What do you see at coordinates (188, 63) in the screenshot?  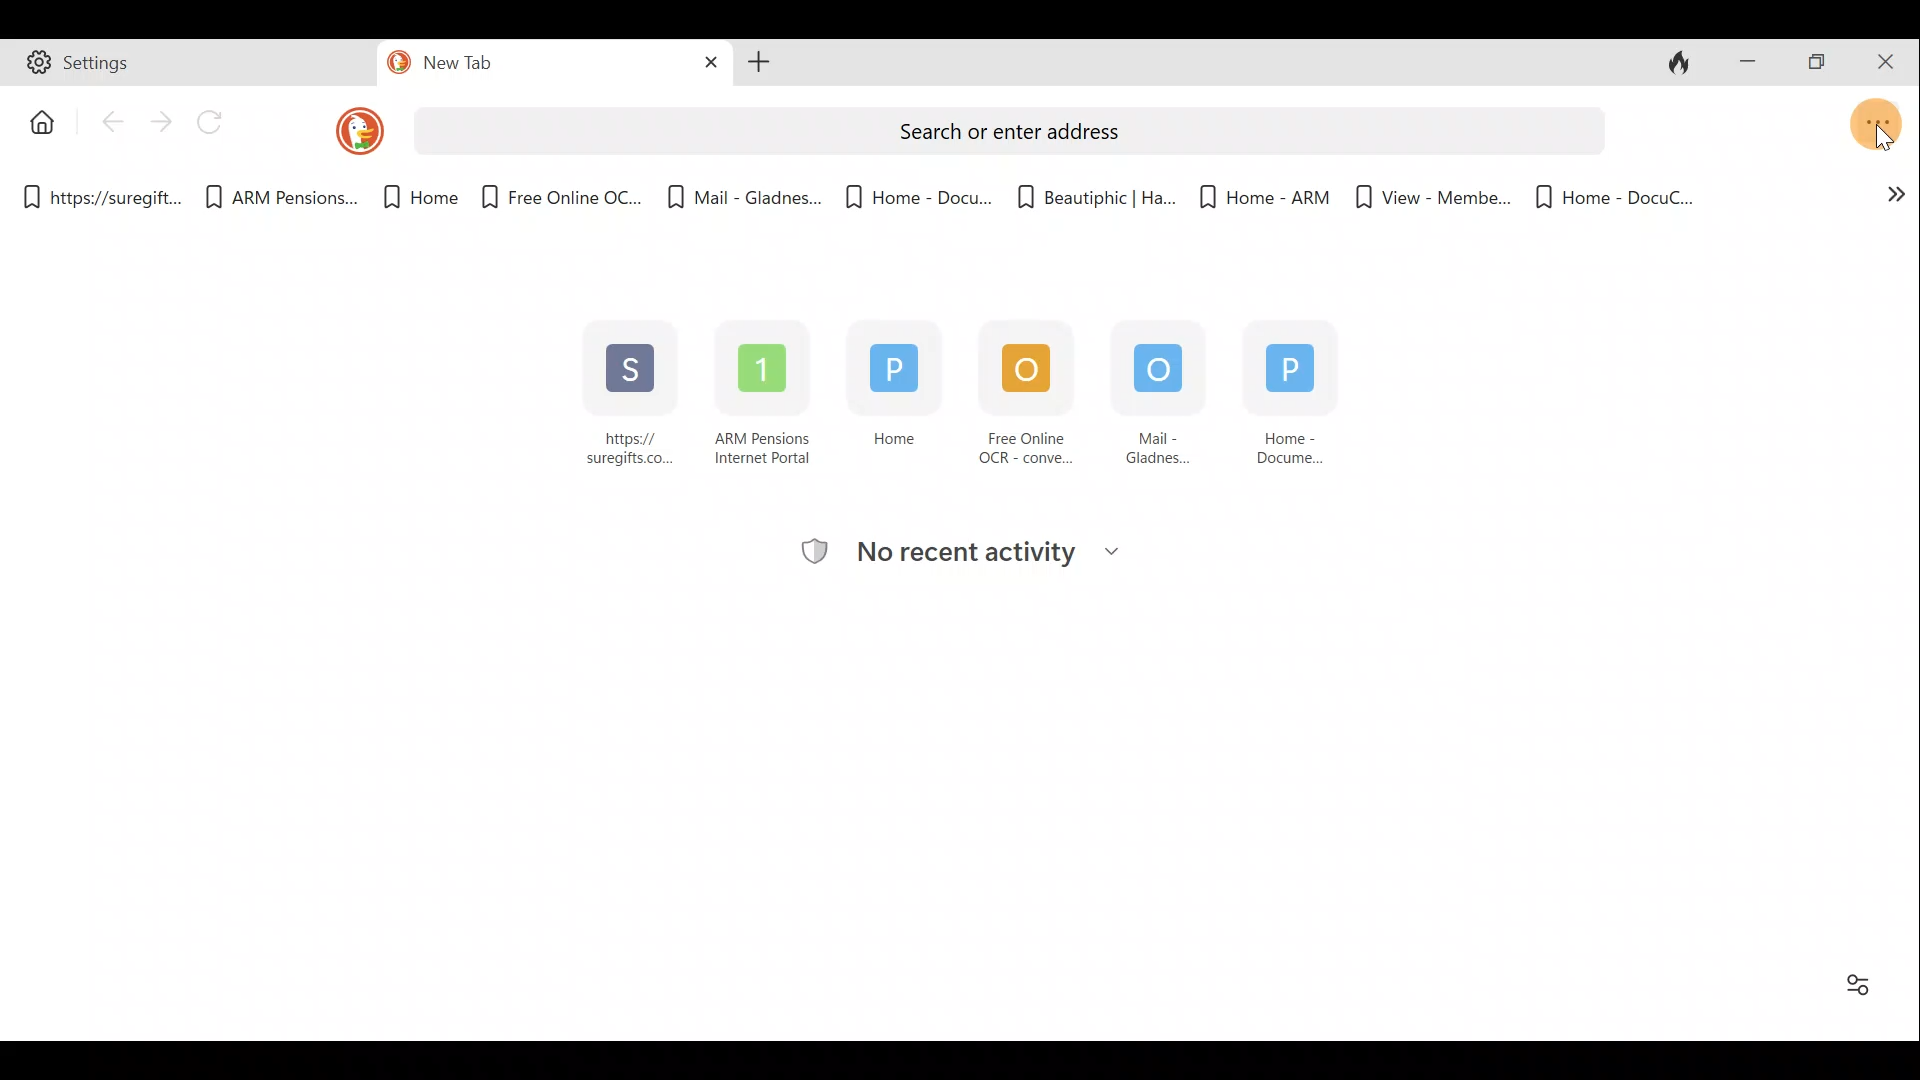 I see `Tab 1 ` at bounding box center [188, 63].